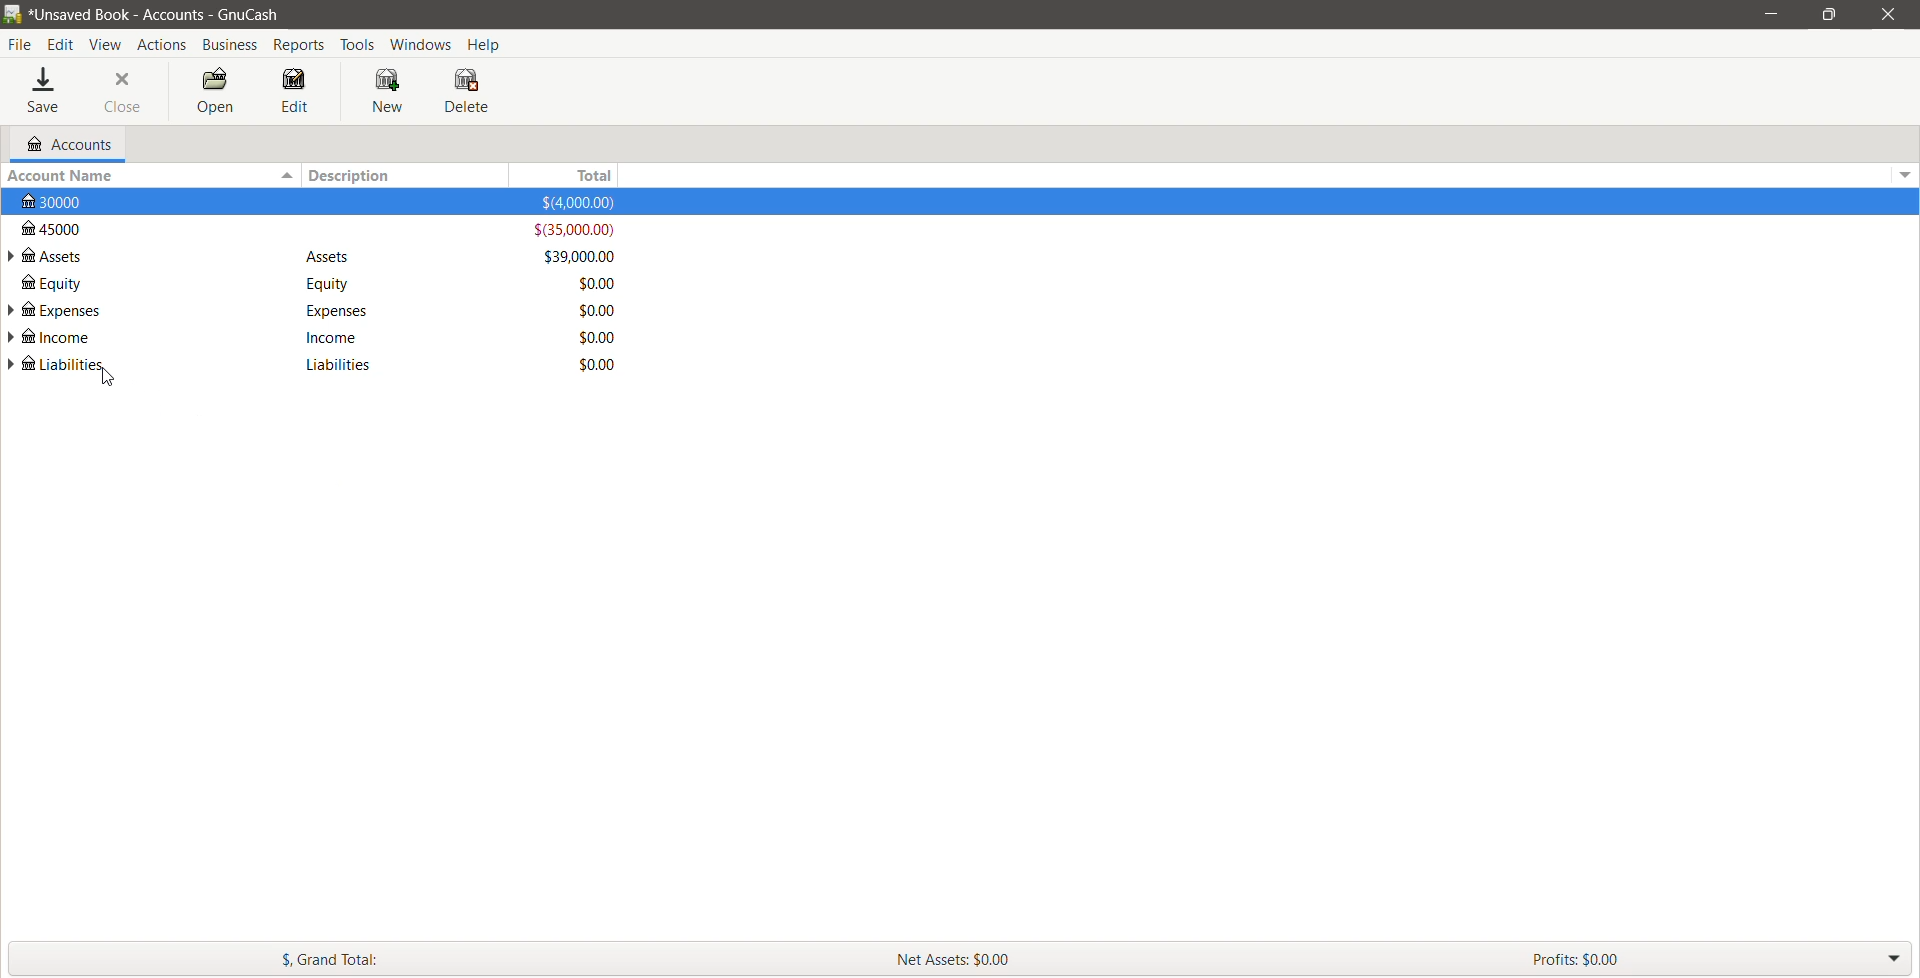  I want to click on Edit, so click(63, 45).